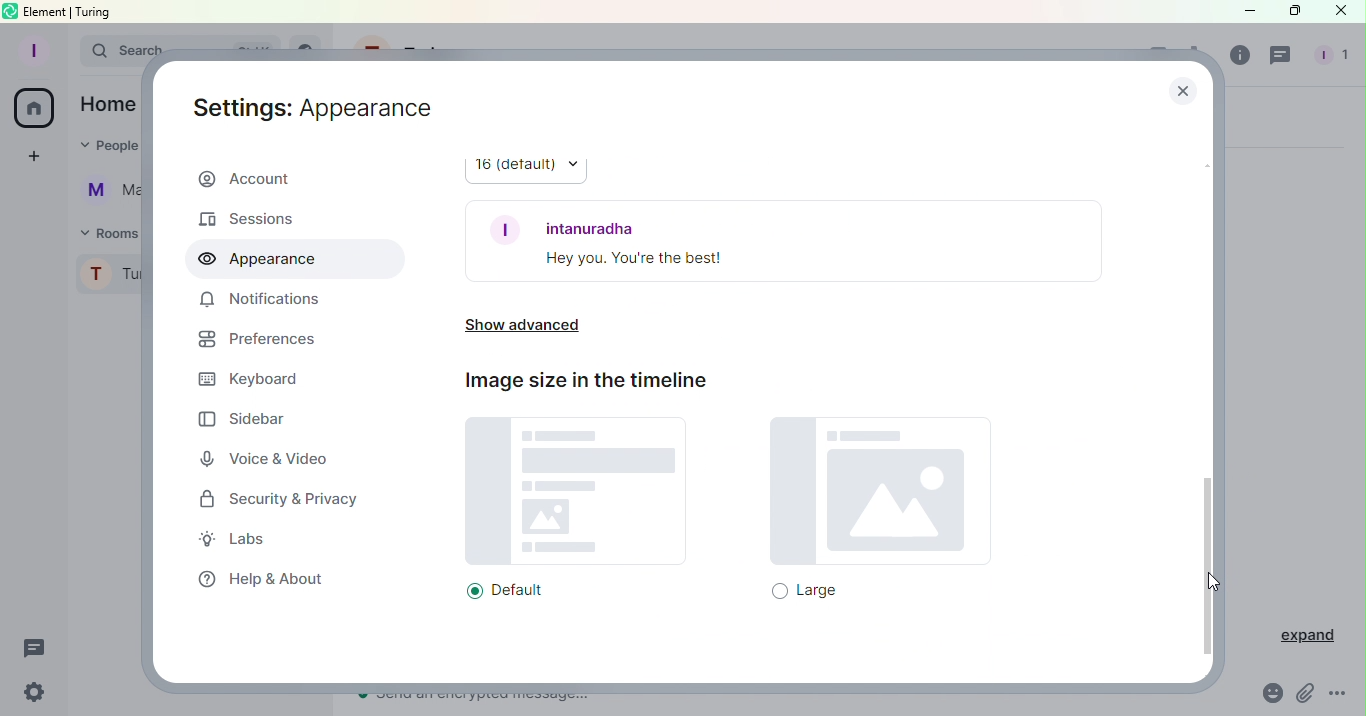 The height and width of the screenshot is (716, 1366). Describe the element at coordinates (1306, 695) in the screenshot. I see `Attachment` at that location.